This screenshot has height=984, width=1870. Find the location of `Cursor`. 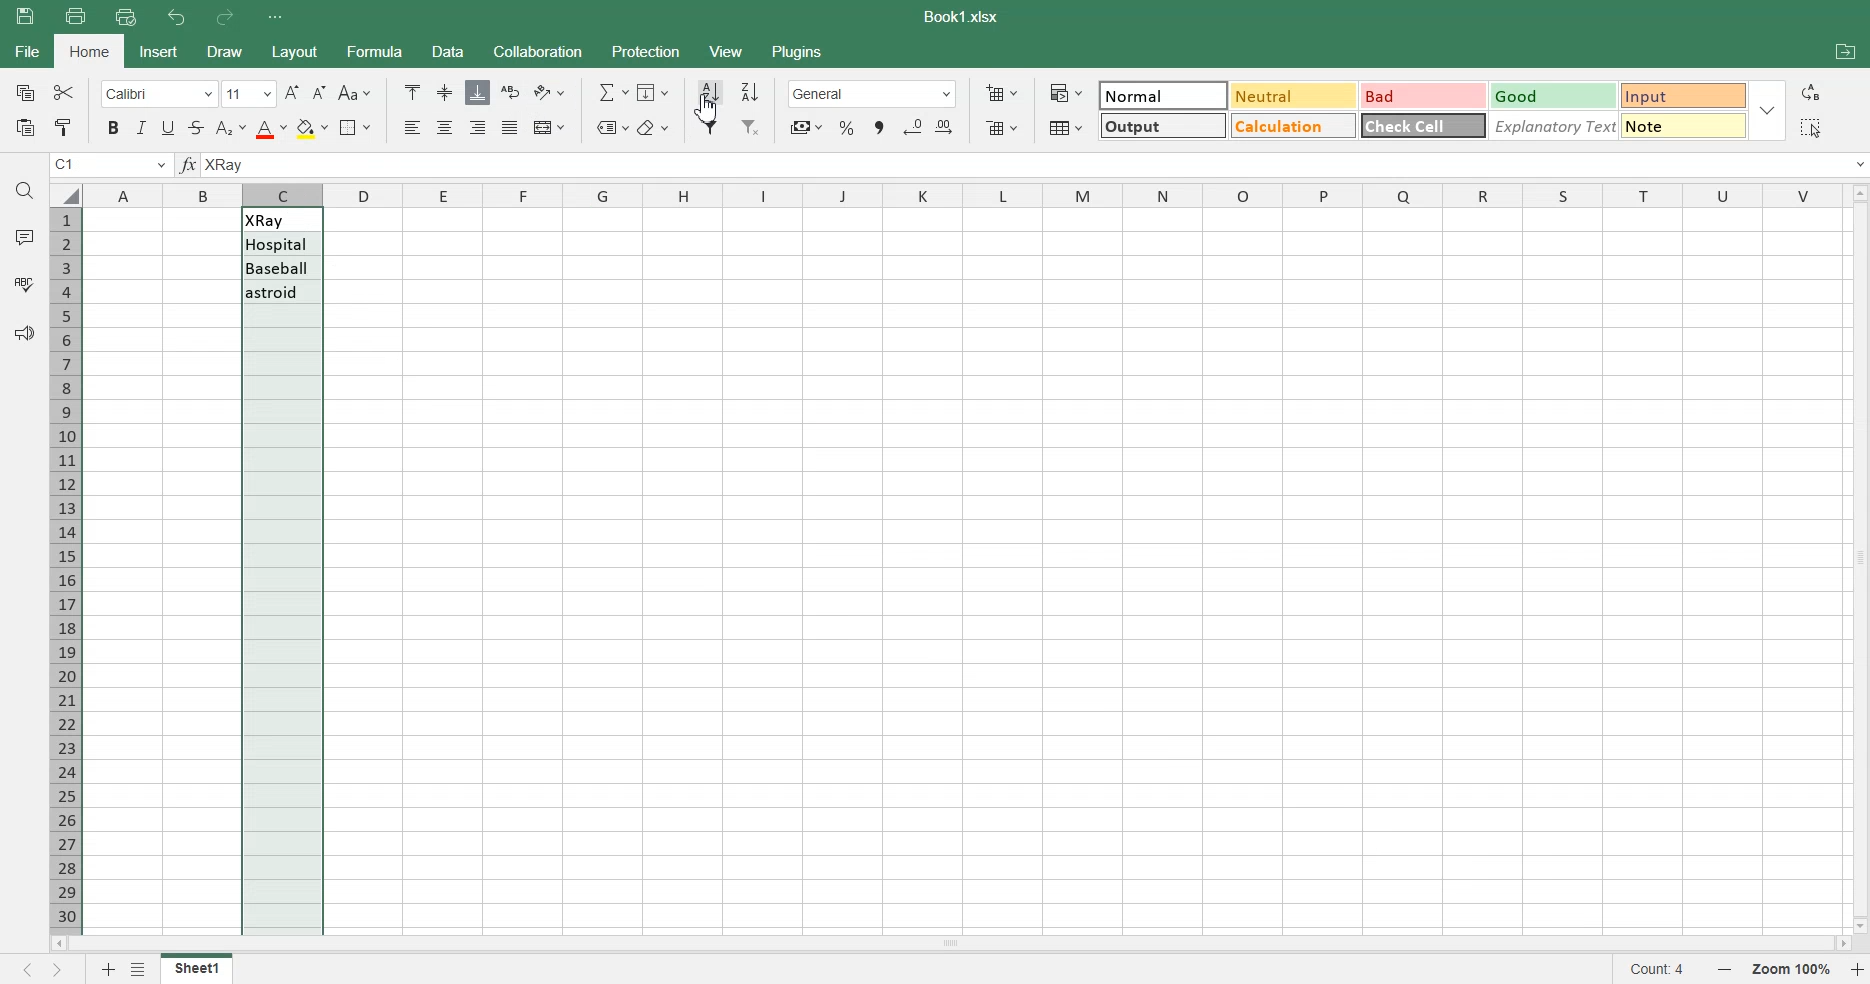

Cursor is located at coordinates (708, 108).